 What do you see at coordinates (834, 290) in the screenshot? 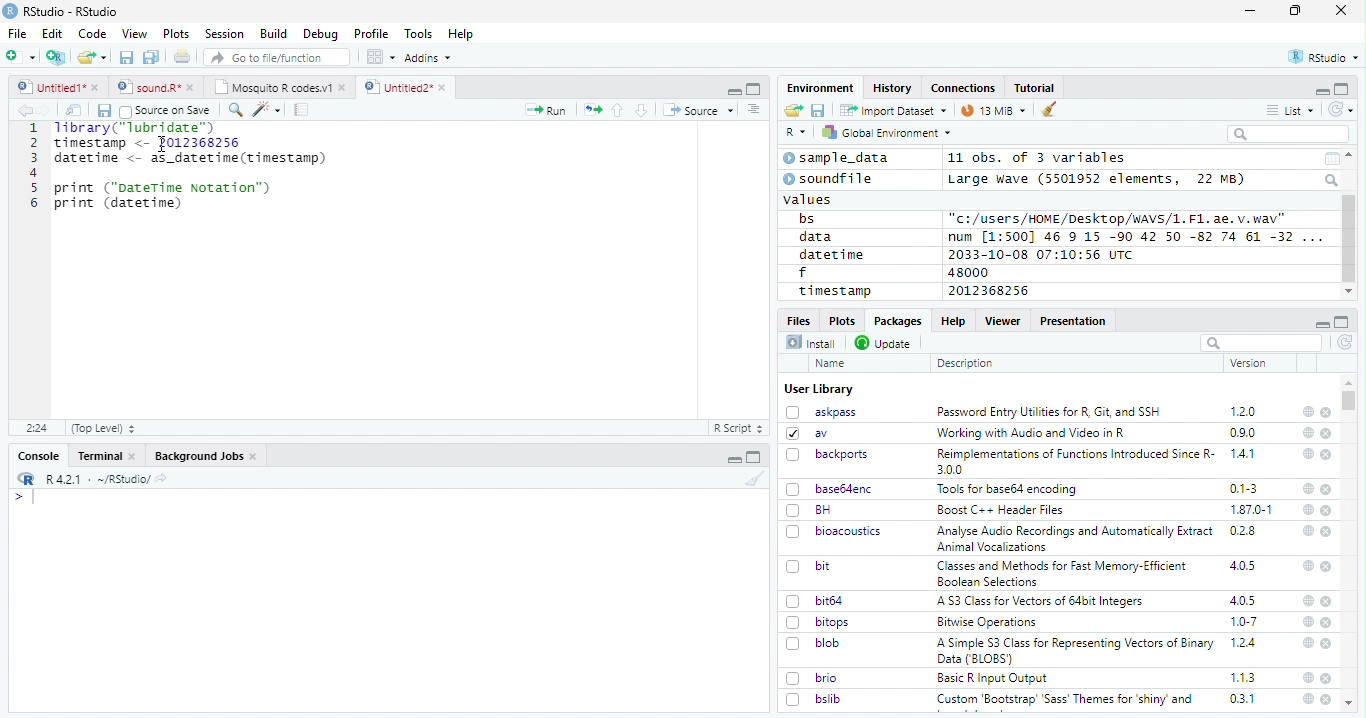
I see `timestamp` at bounding box center [834, 290].